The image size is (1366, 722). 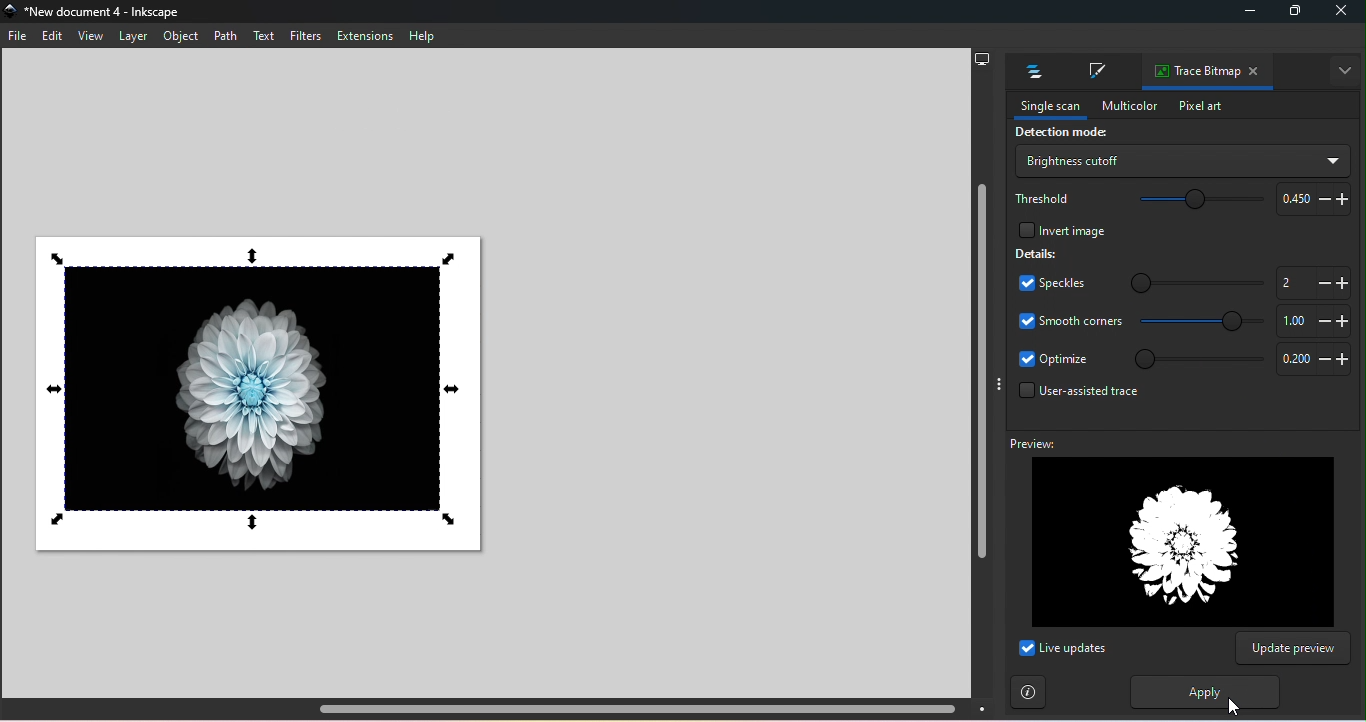 I want to click on Layers and objects, so click(x=1029, y=72).